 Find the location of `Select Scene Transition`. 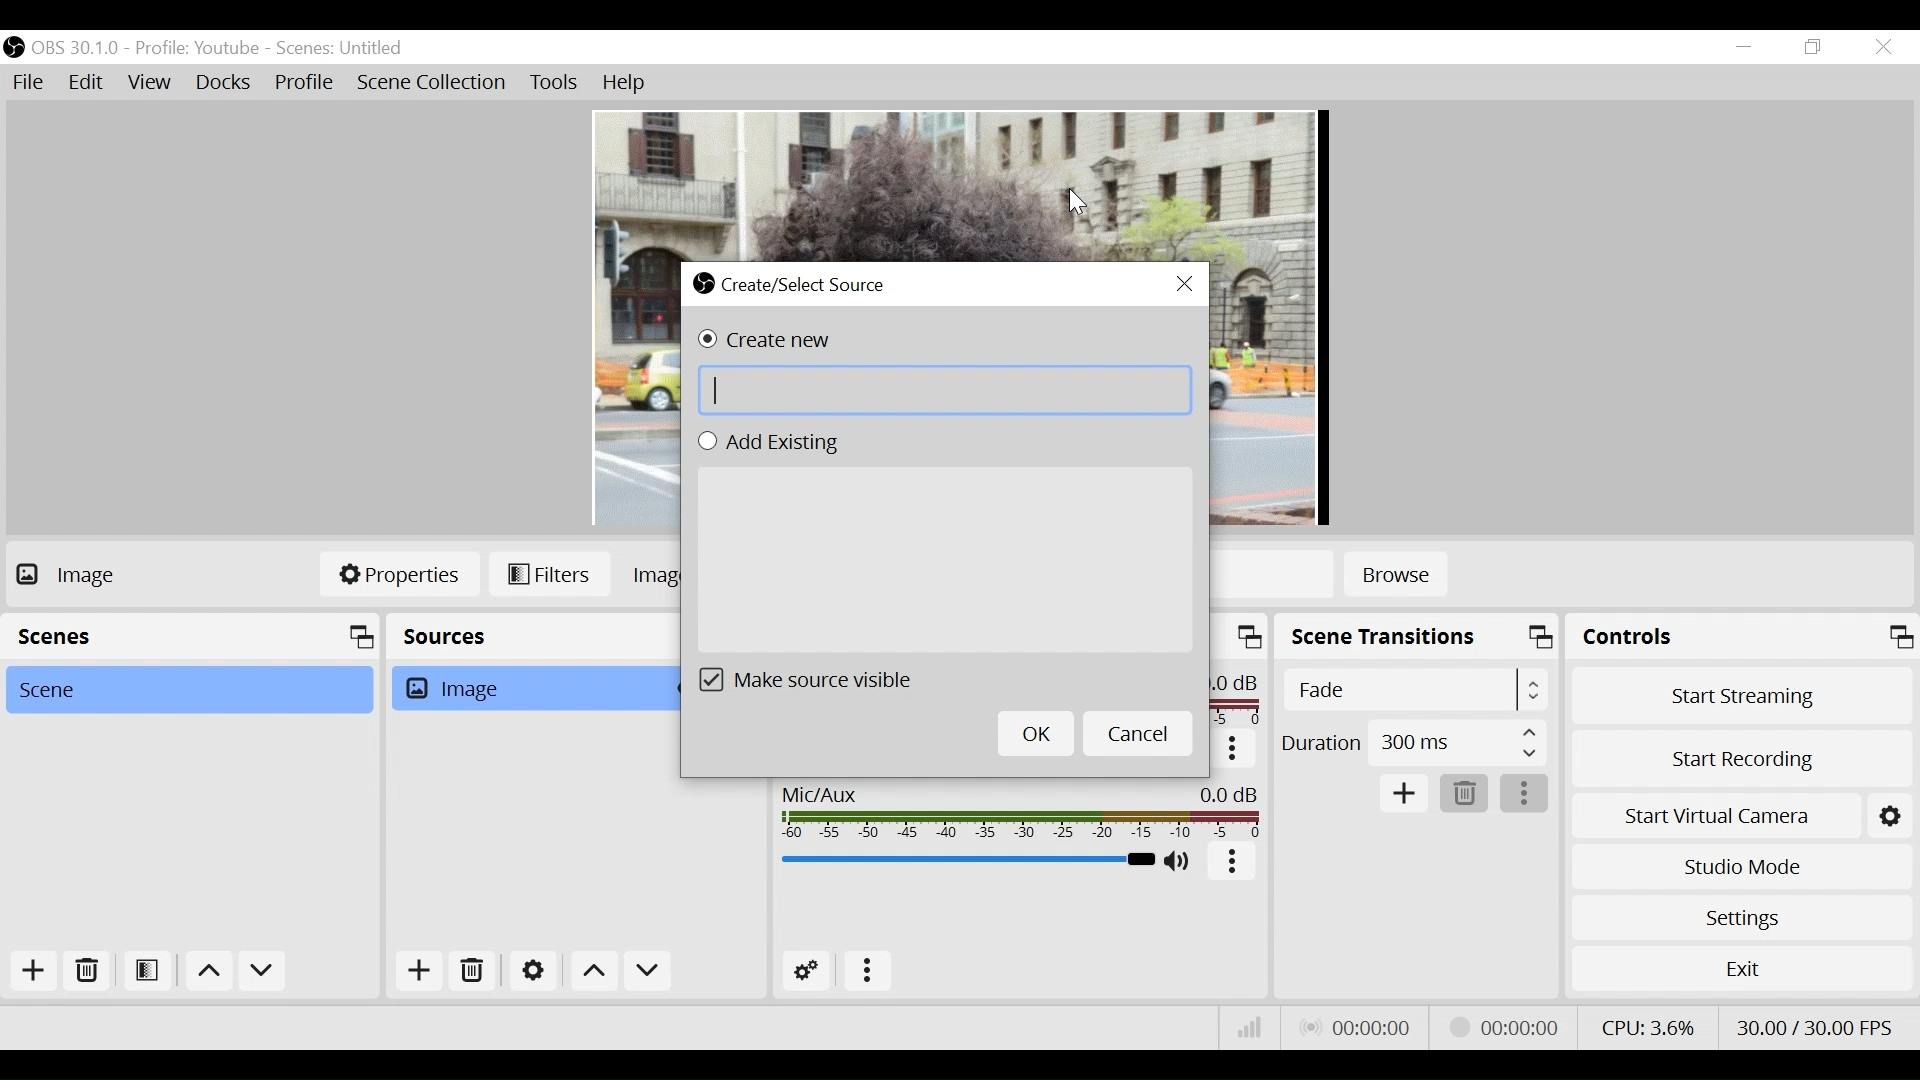

Select Scene Transition is located at coordinates (1414, 687).